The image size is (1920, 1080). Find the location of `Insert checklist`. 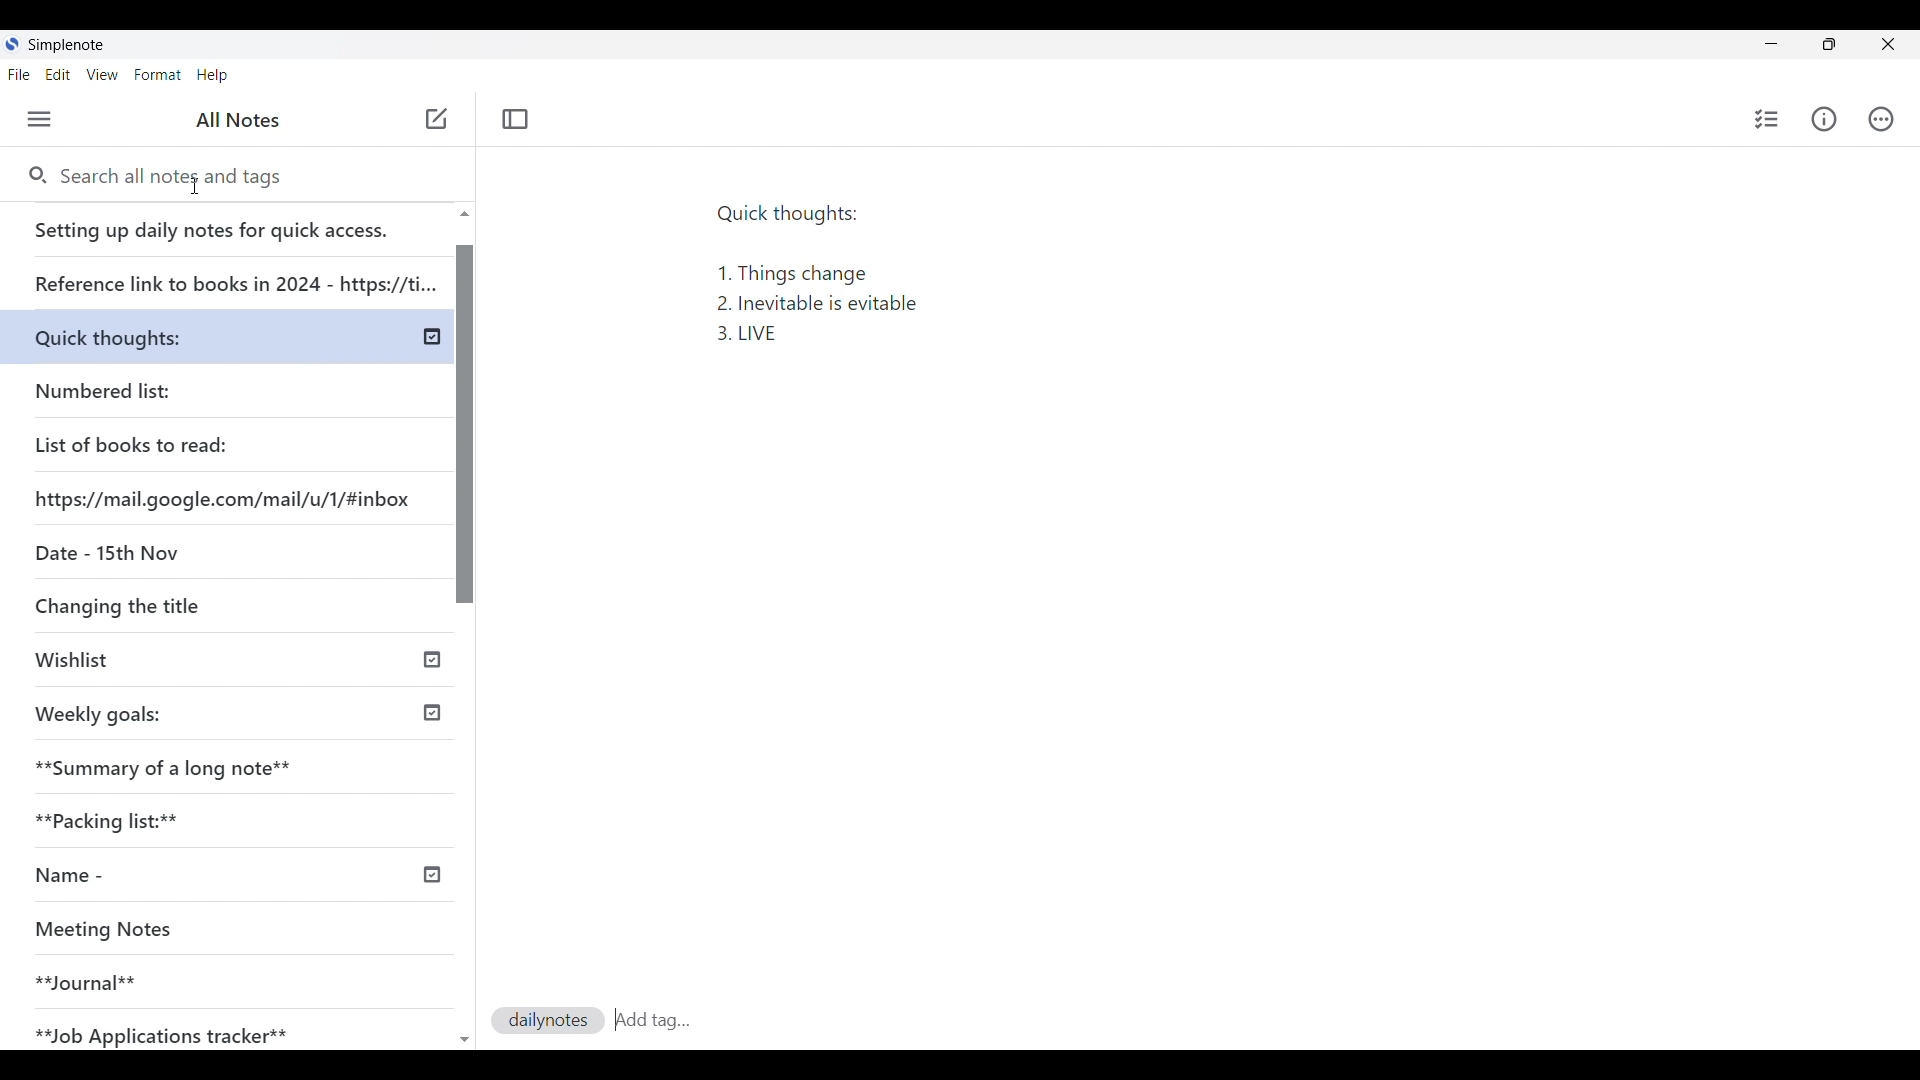

Insert checklist is located at coordinates (1766, 119).